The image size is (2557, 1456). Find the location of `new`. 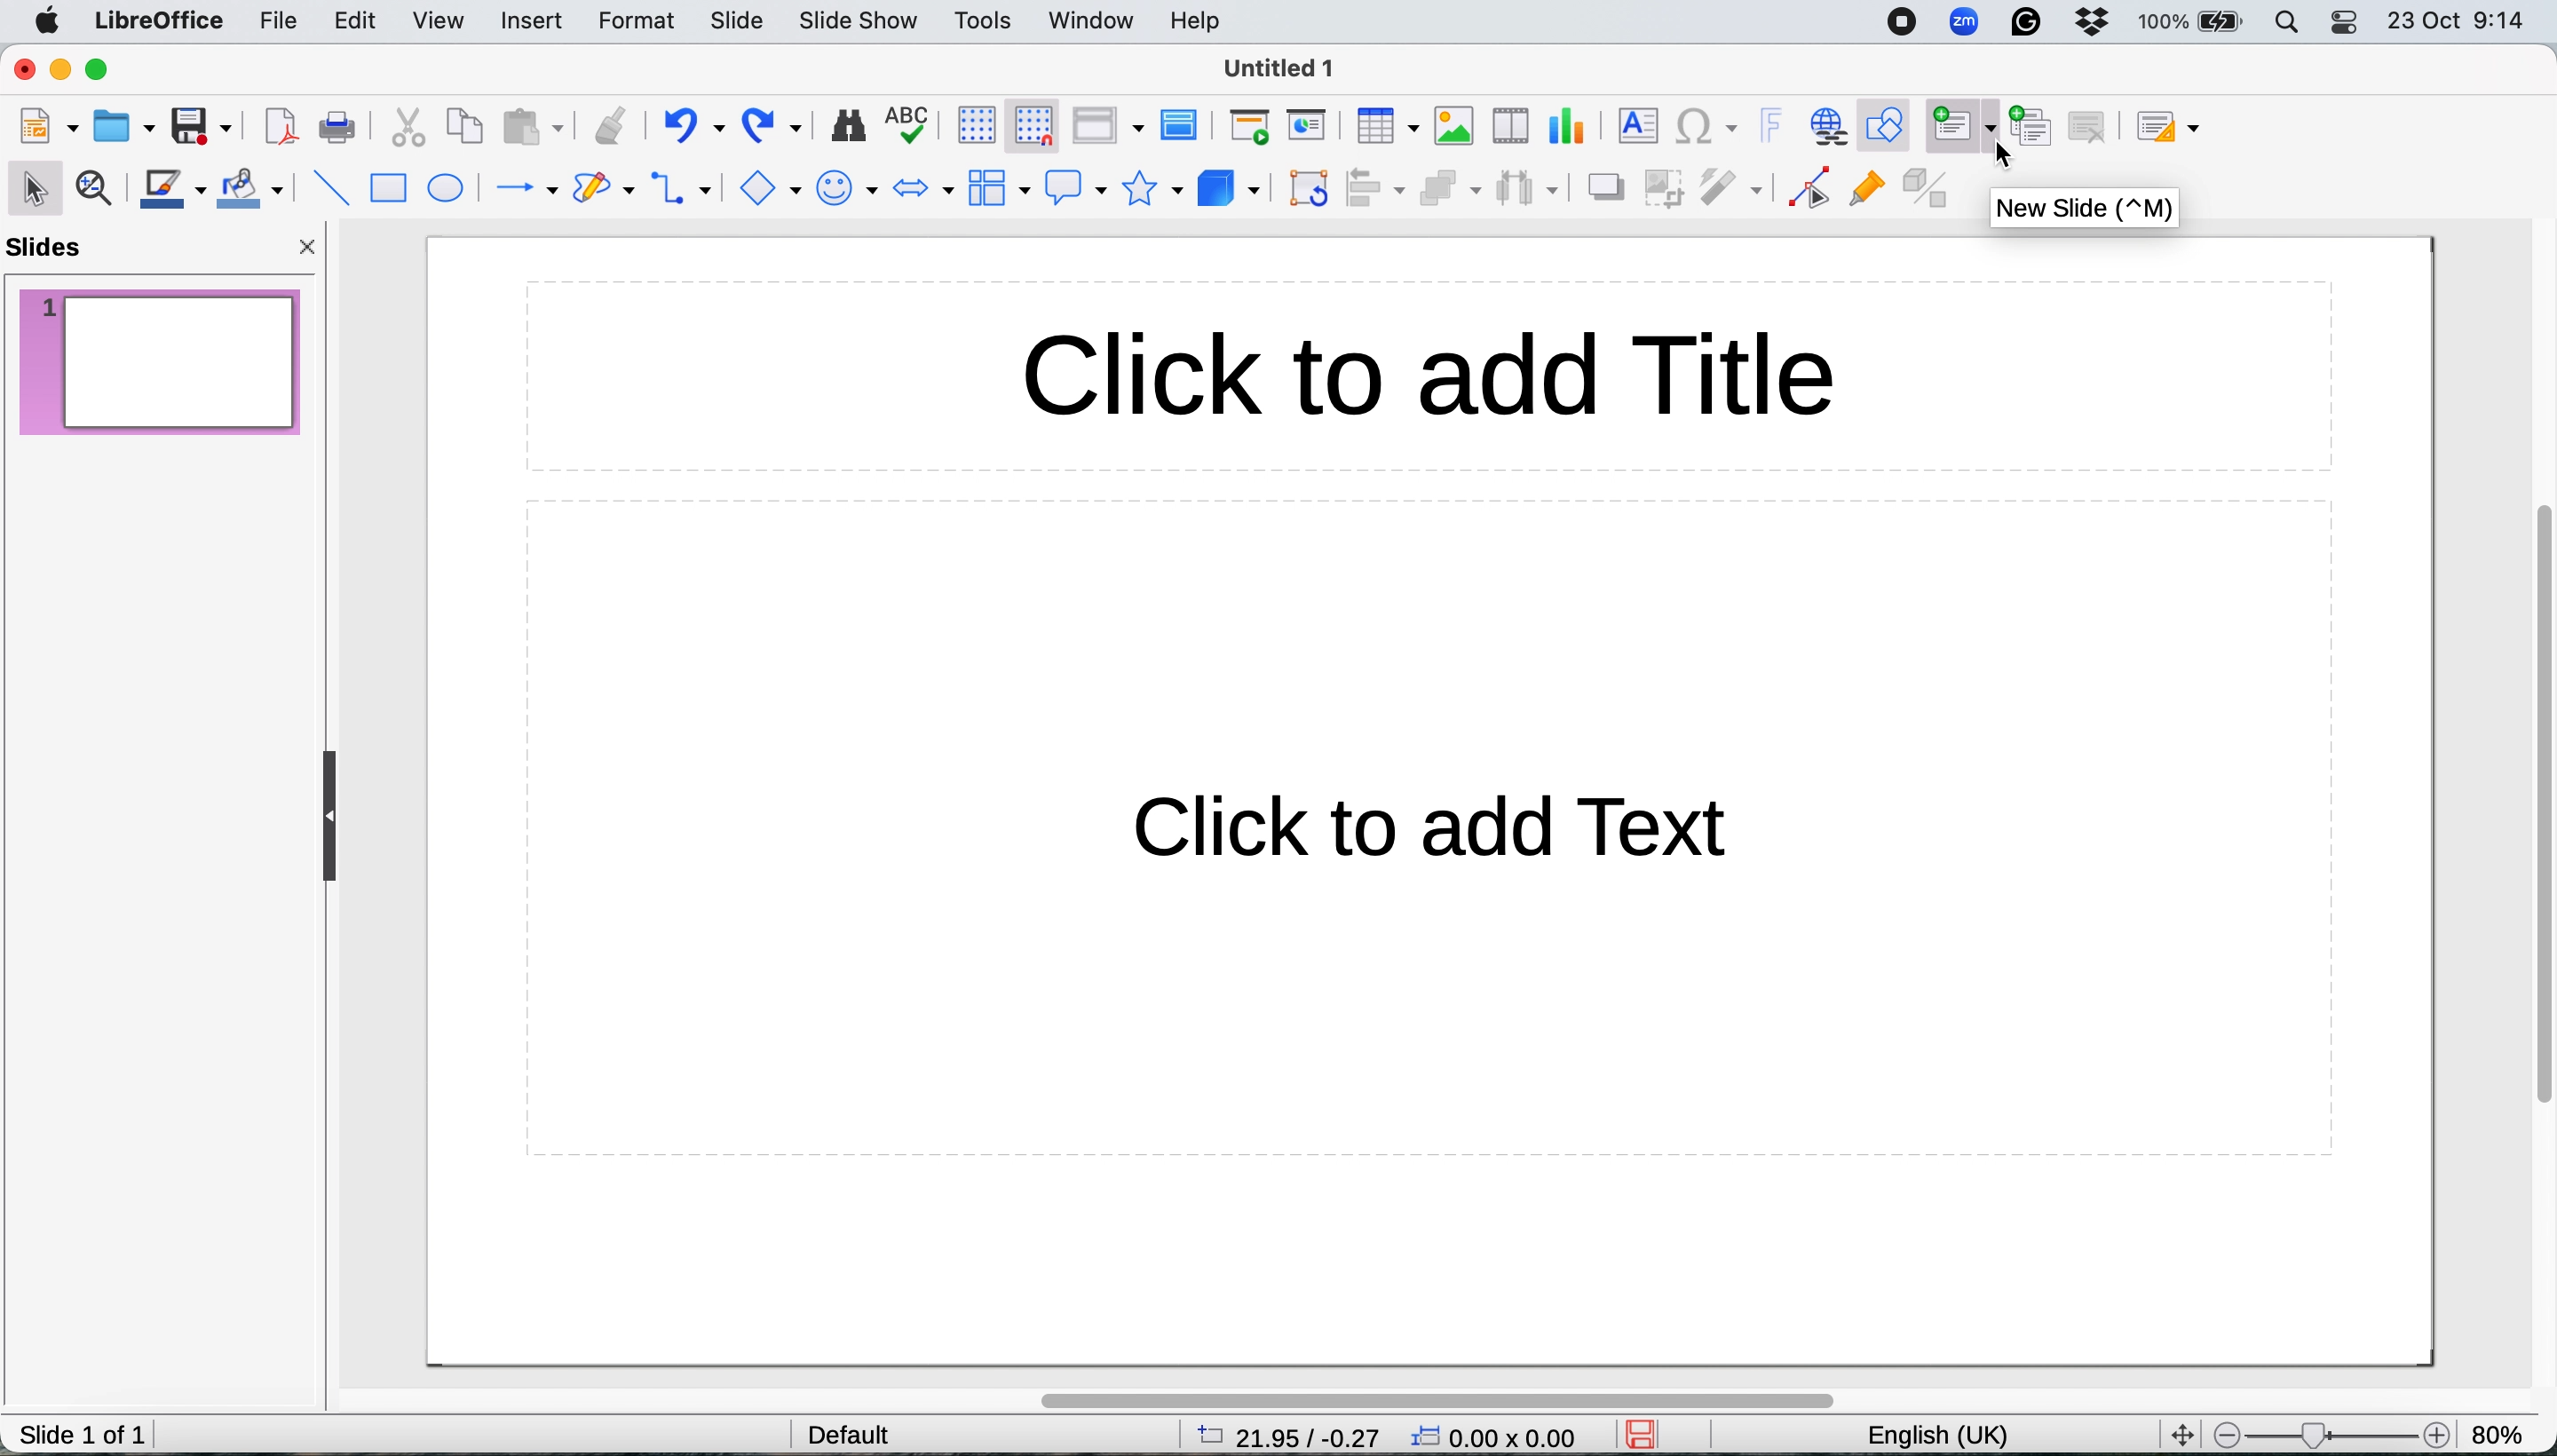

new is located at coordinates (48, 126).